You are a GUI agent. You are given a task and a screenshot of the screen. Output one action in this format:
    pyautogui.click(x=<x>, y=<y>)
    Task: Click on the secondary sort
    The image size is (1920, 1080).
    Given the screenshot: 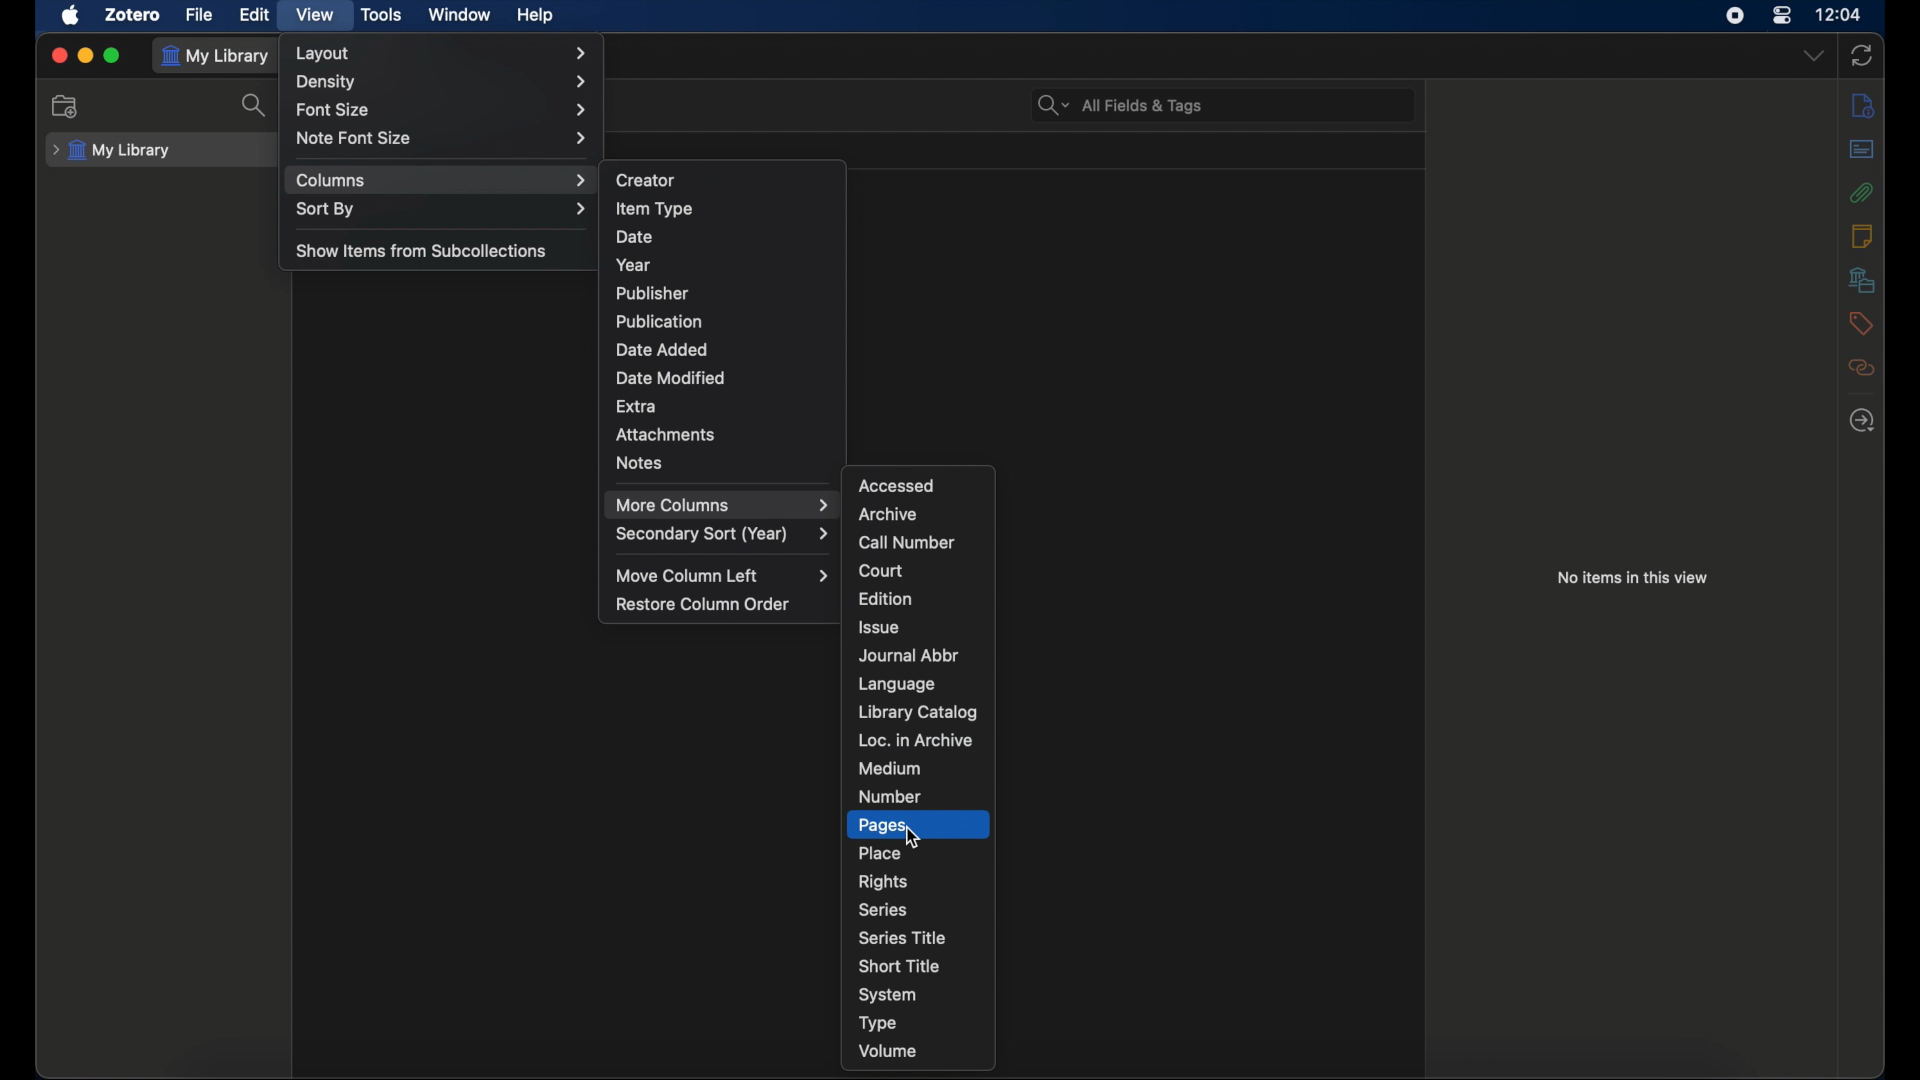 What is the action you would take?
    pyautogui.click(x=724, y=534)
    